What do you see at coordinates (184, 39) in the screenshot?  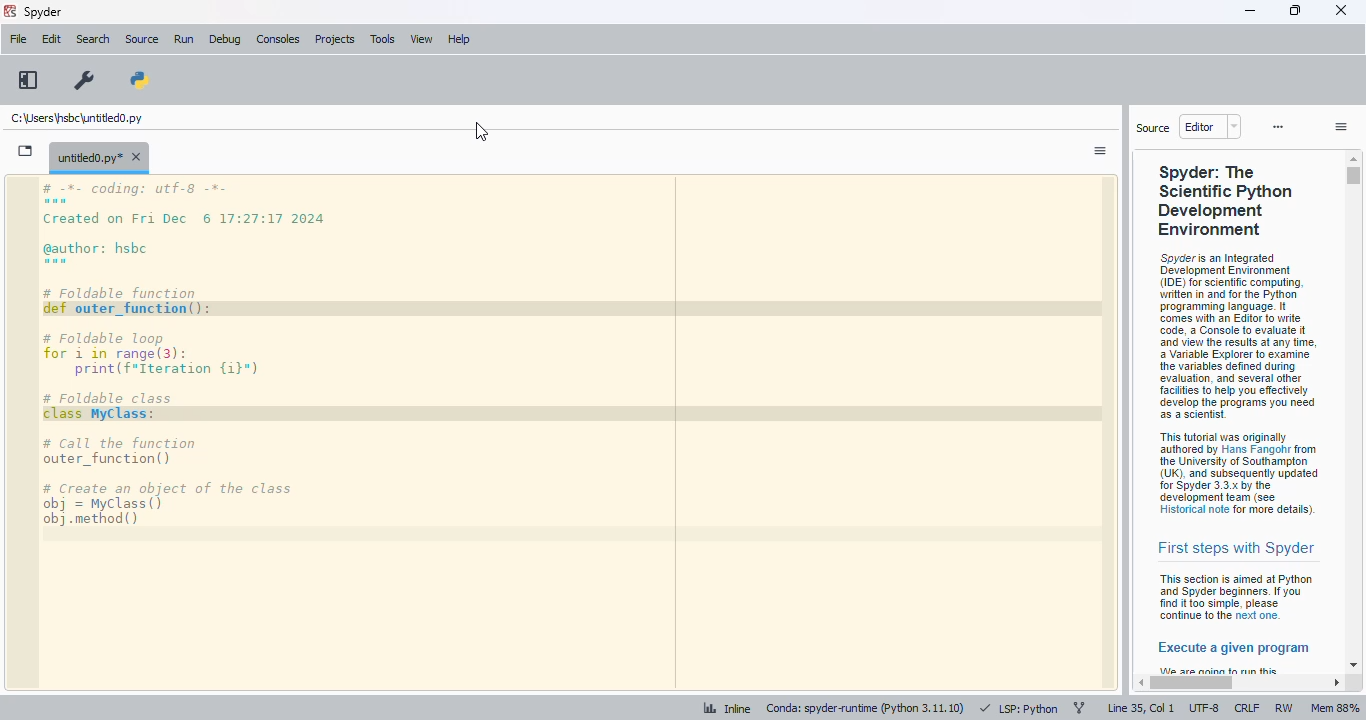 I see `run` at bounding box center [184, 39].